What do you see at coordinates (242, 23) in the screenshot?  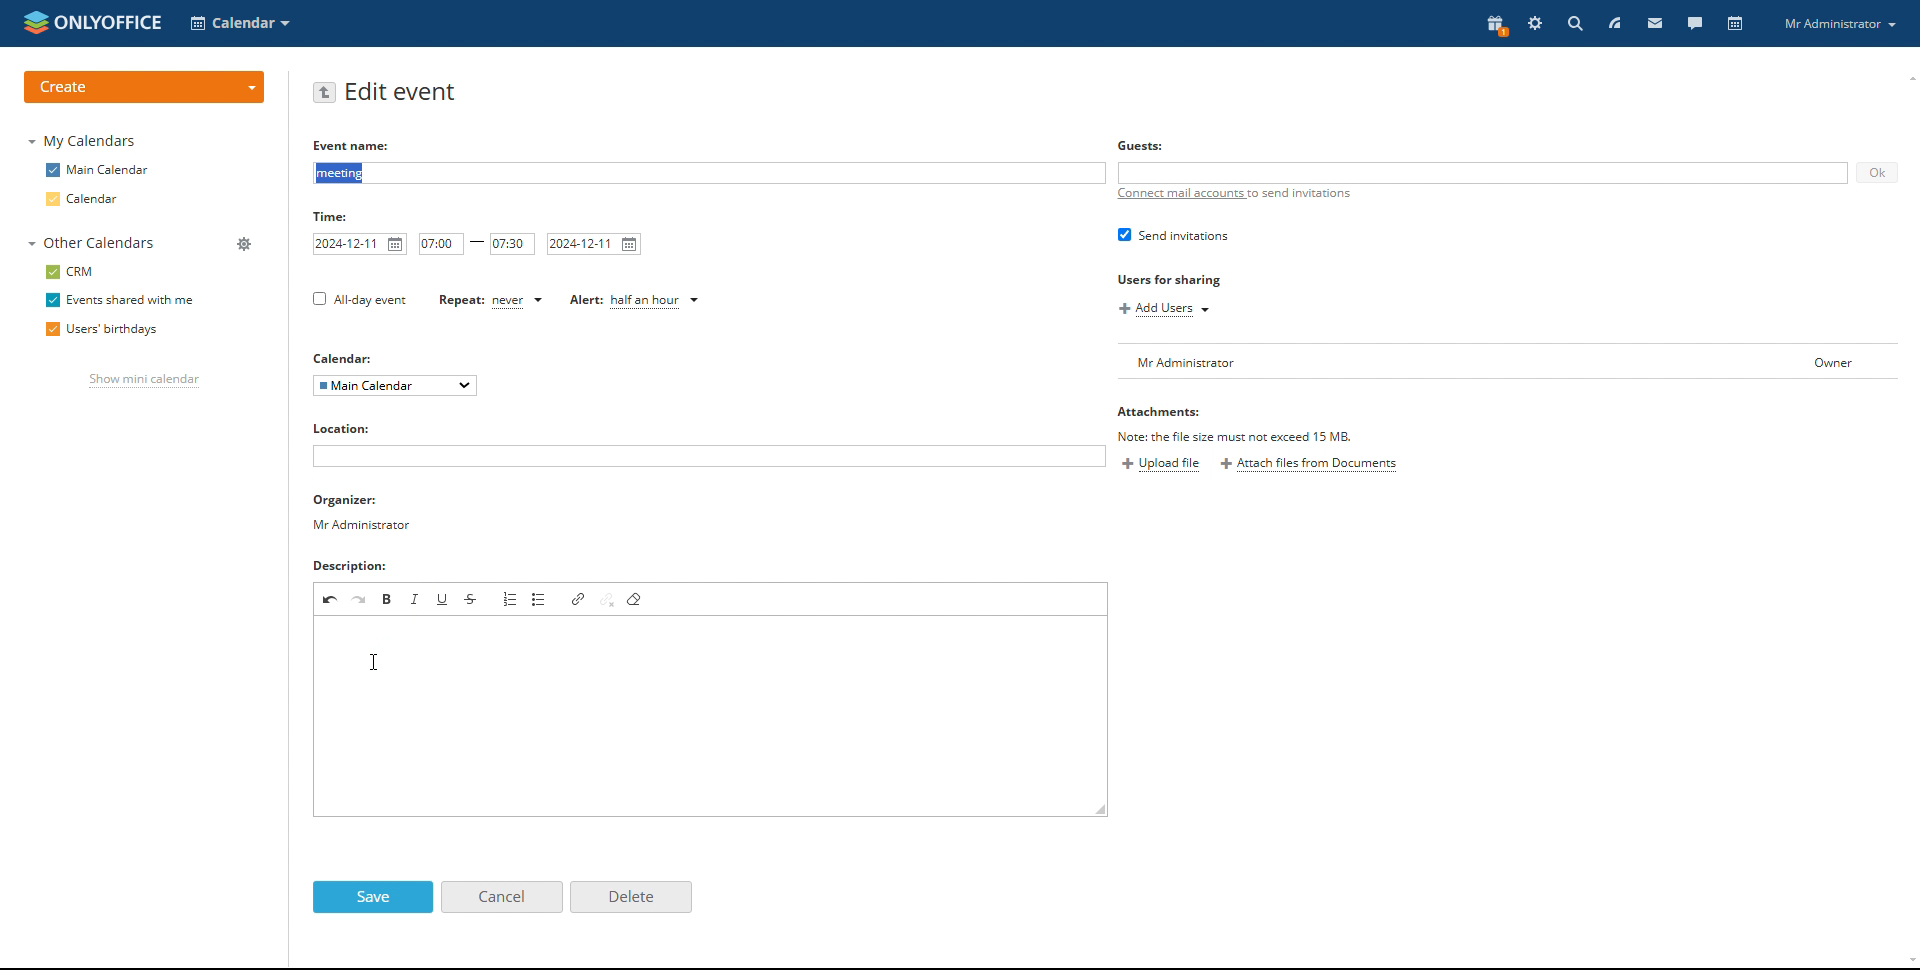 I see `select application` at bounding box center [242, 23].